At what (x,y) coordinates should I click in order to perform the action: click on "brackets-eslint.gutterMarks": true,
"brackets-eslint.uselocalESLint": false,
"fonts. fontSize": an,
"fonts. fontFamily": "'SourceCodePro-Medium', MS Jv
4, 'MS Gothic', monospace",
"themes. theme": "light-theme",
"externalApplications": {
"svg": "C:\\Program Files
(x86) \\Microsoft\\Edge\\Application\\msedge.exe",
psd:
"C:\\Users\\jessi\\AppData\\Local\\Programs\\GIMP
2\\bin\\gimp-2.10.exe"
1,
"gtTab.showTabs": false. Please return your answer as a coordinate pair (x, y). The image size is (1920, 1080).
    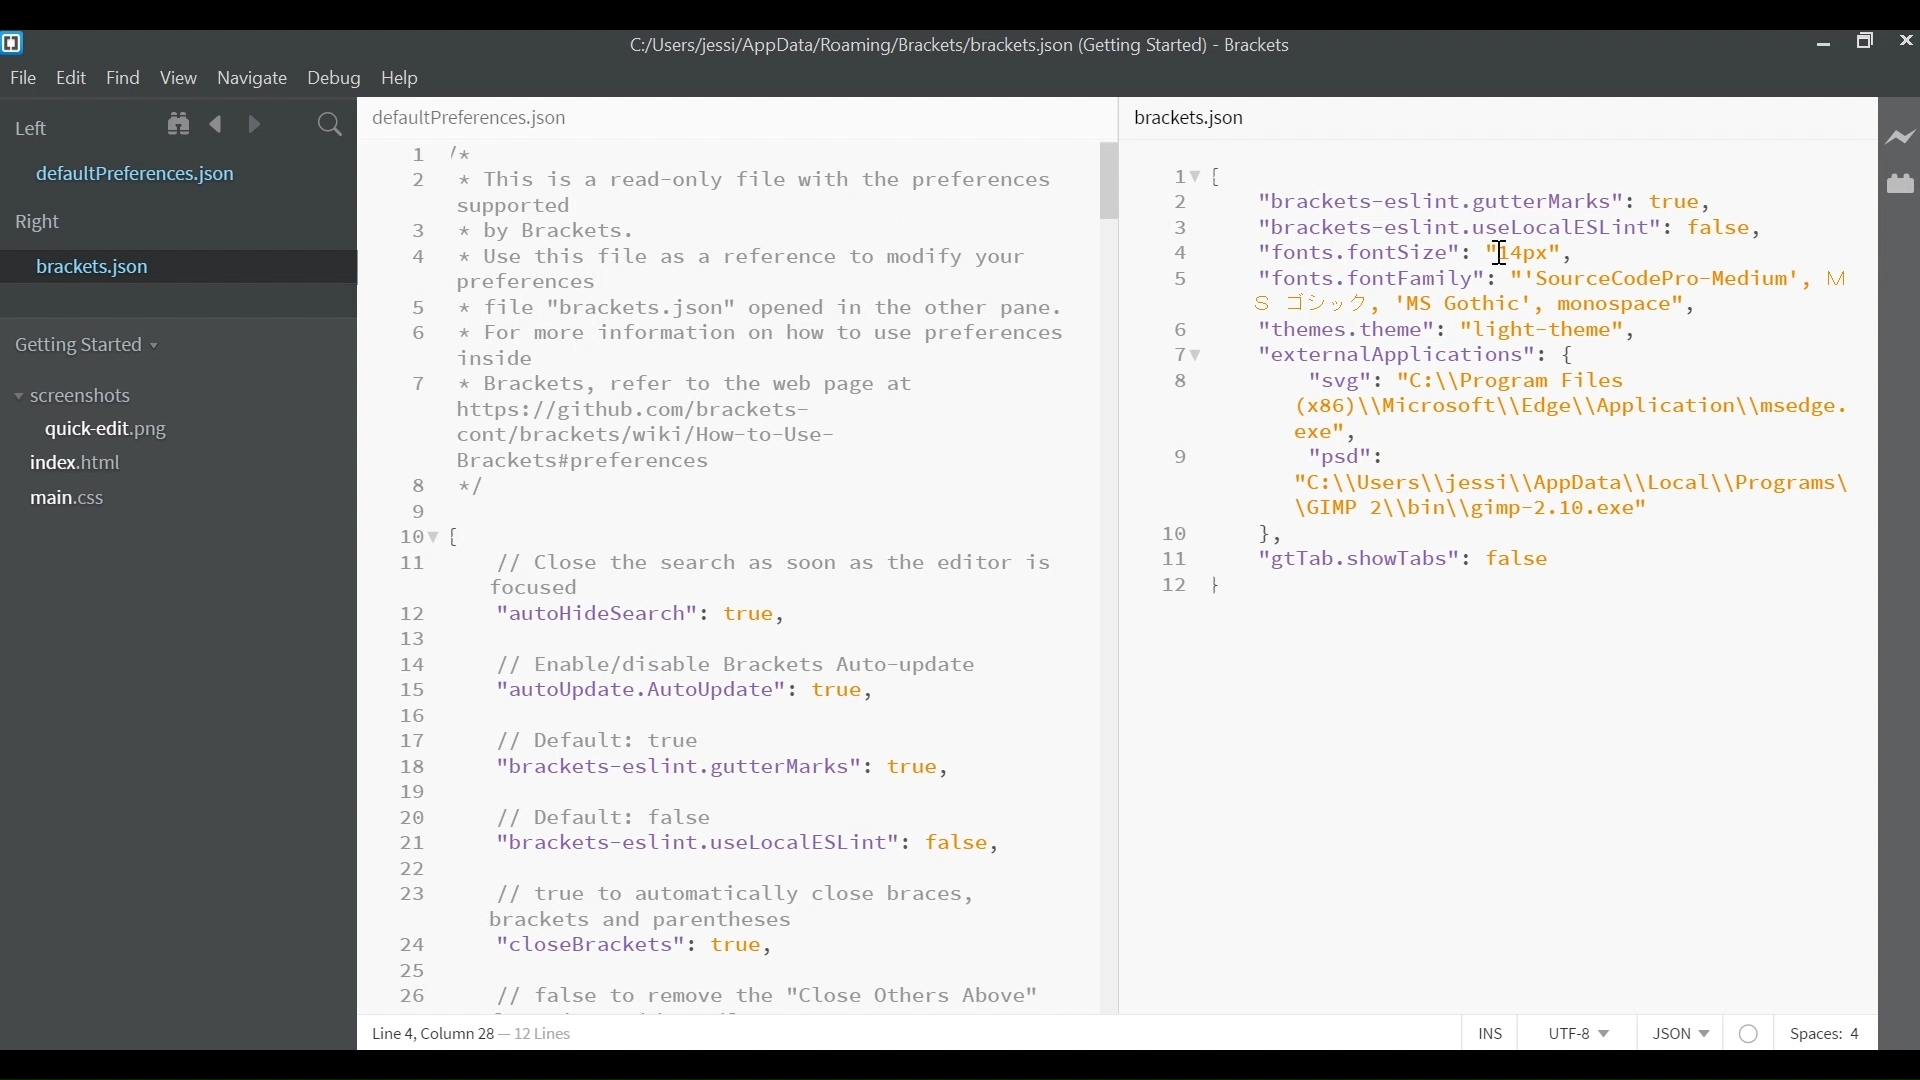
    Looking at the image, I should click on (1527, 378).